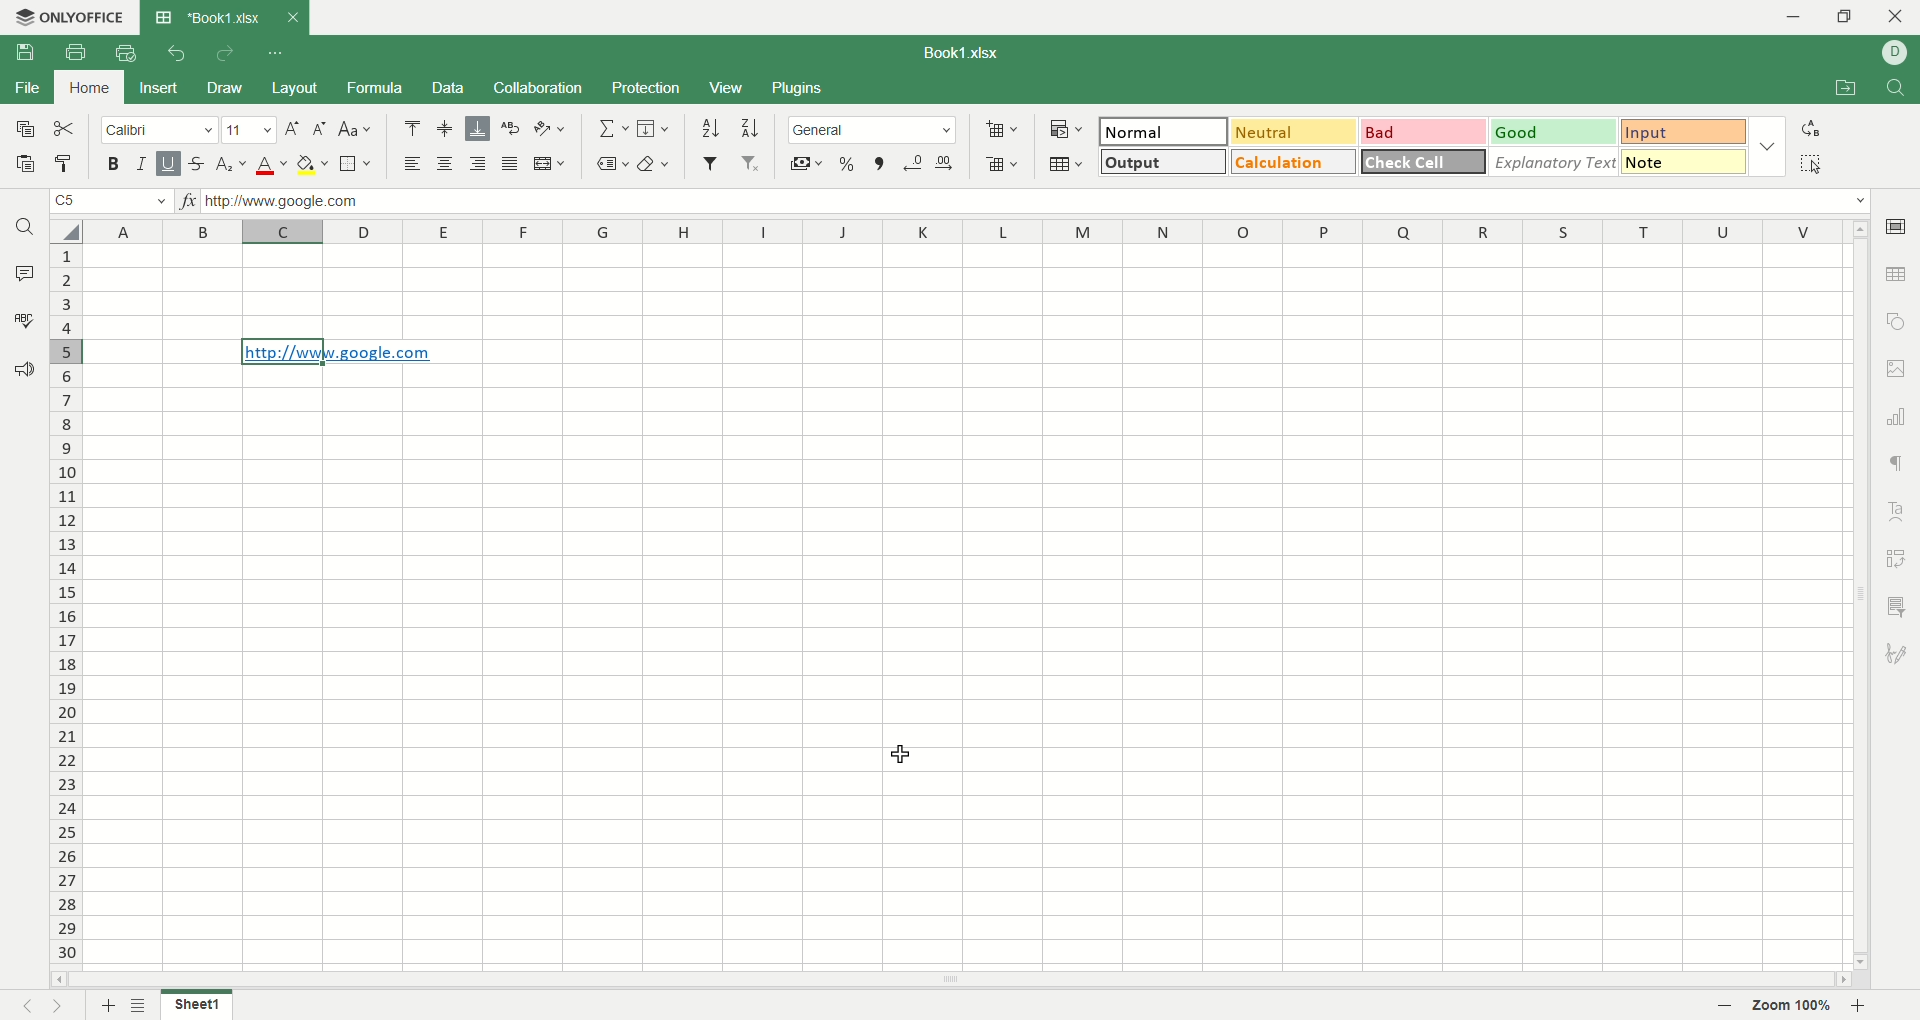  What do you see at coordinates (1897, 19) in the screenshot?
I see `close` at bounding box center [1897, 19].